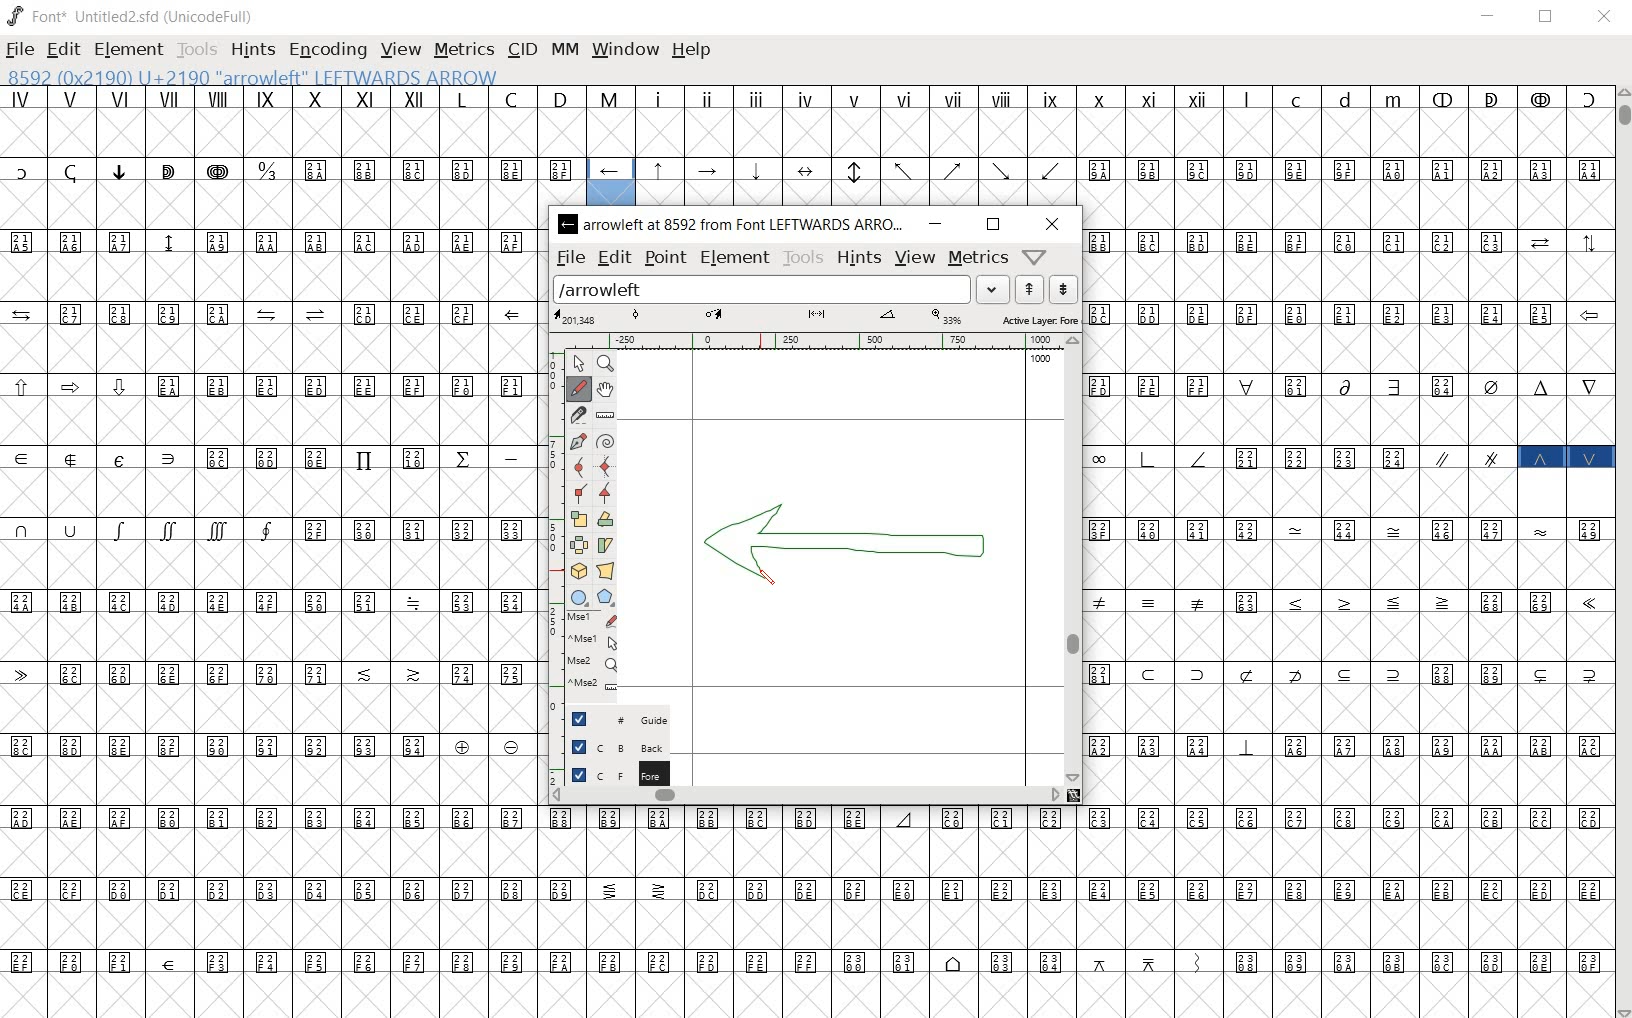 Image resolution: width=1632 pixels, height=1018 pixels. What do you see at coordinates (570, 257) in the screenshot?
I see `file` at bounding box center [570, 257].